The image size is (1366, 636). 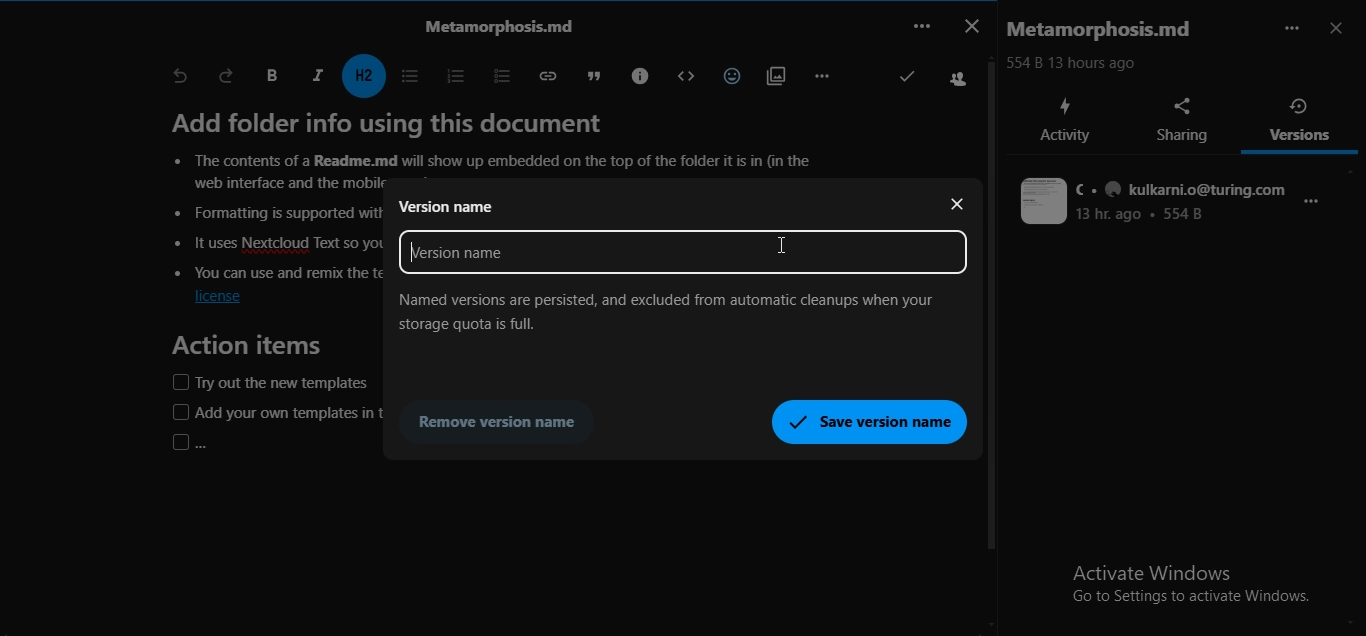 What do you see at coordinates (451, 74) in the screenshot?
I see `ordered list` at bounding box center [451, 74].